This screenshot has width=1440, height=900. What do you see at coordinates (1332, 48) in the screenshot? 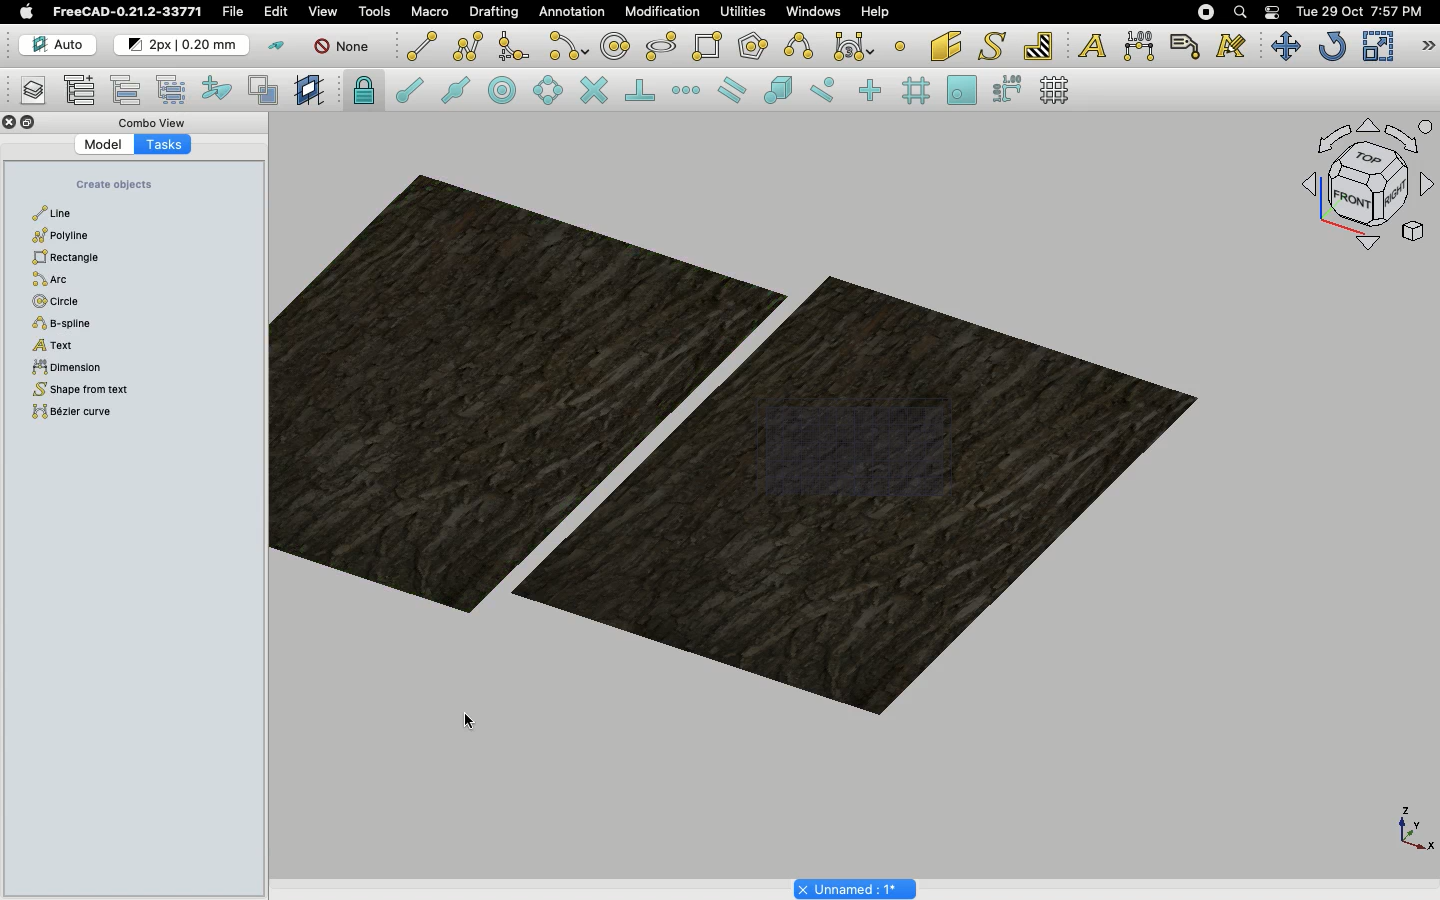
I see `Refresh` at bounding box center [1332, 48].